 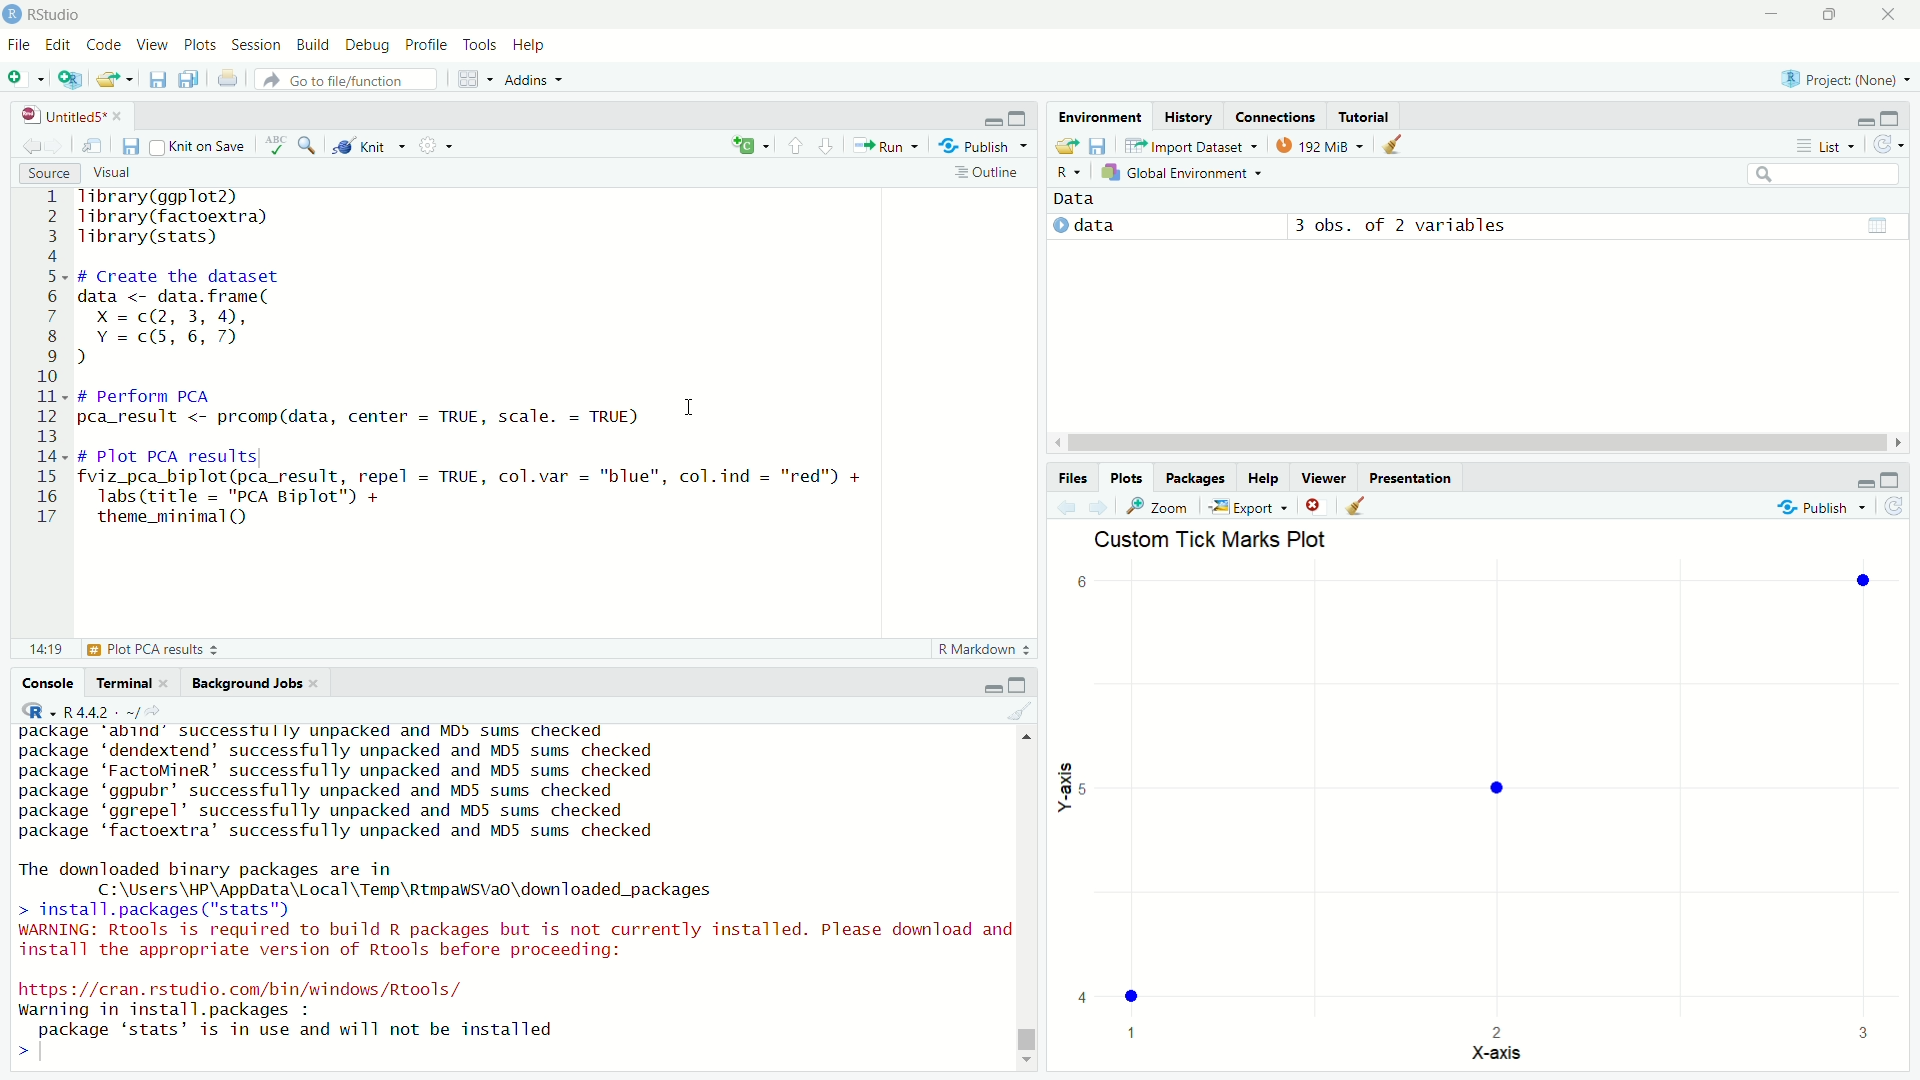 I want to click on zoom, so click(x=1160, y=506).